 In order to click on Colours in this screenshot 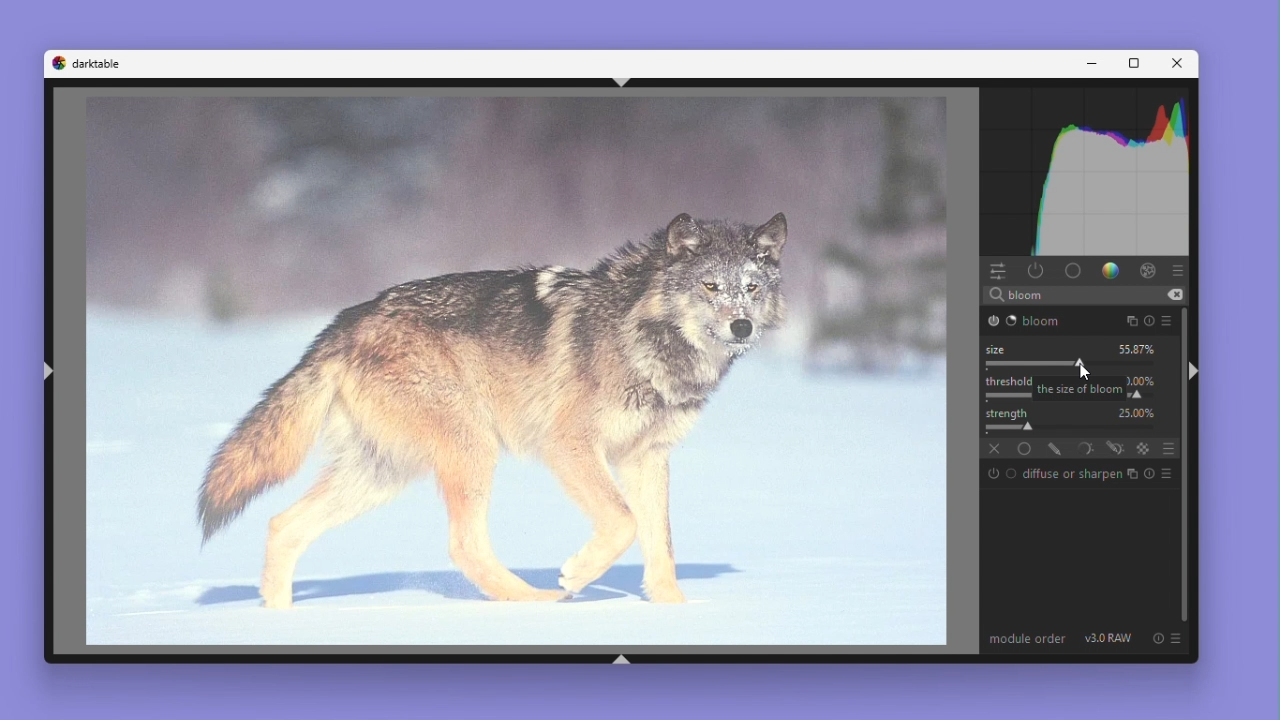, I will do `click(1111, 270)`.